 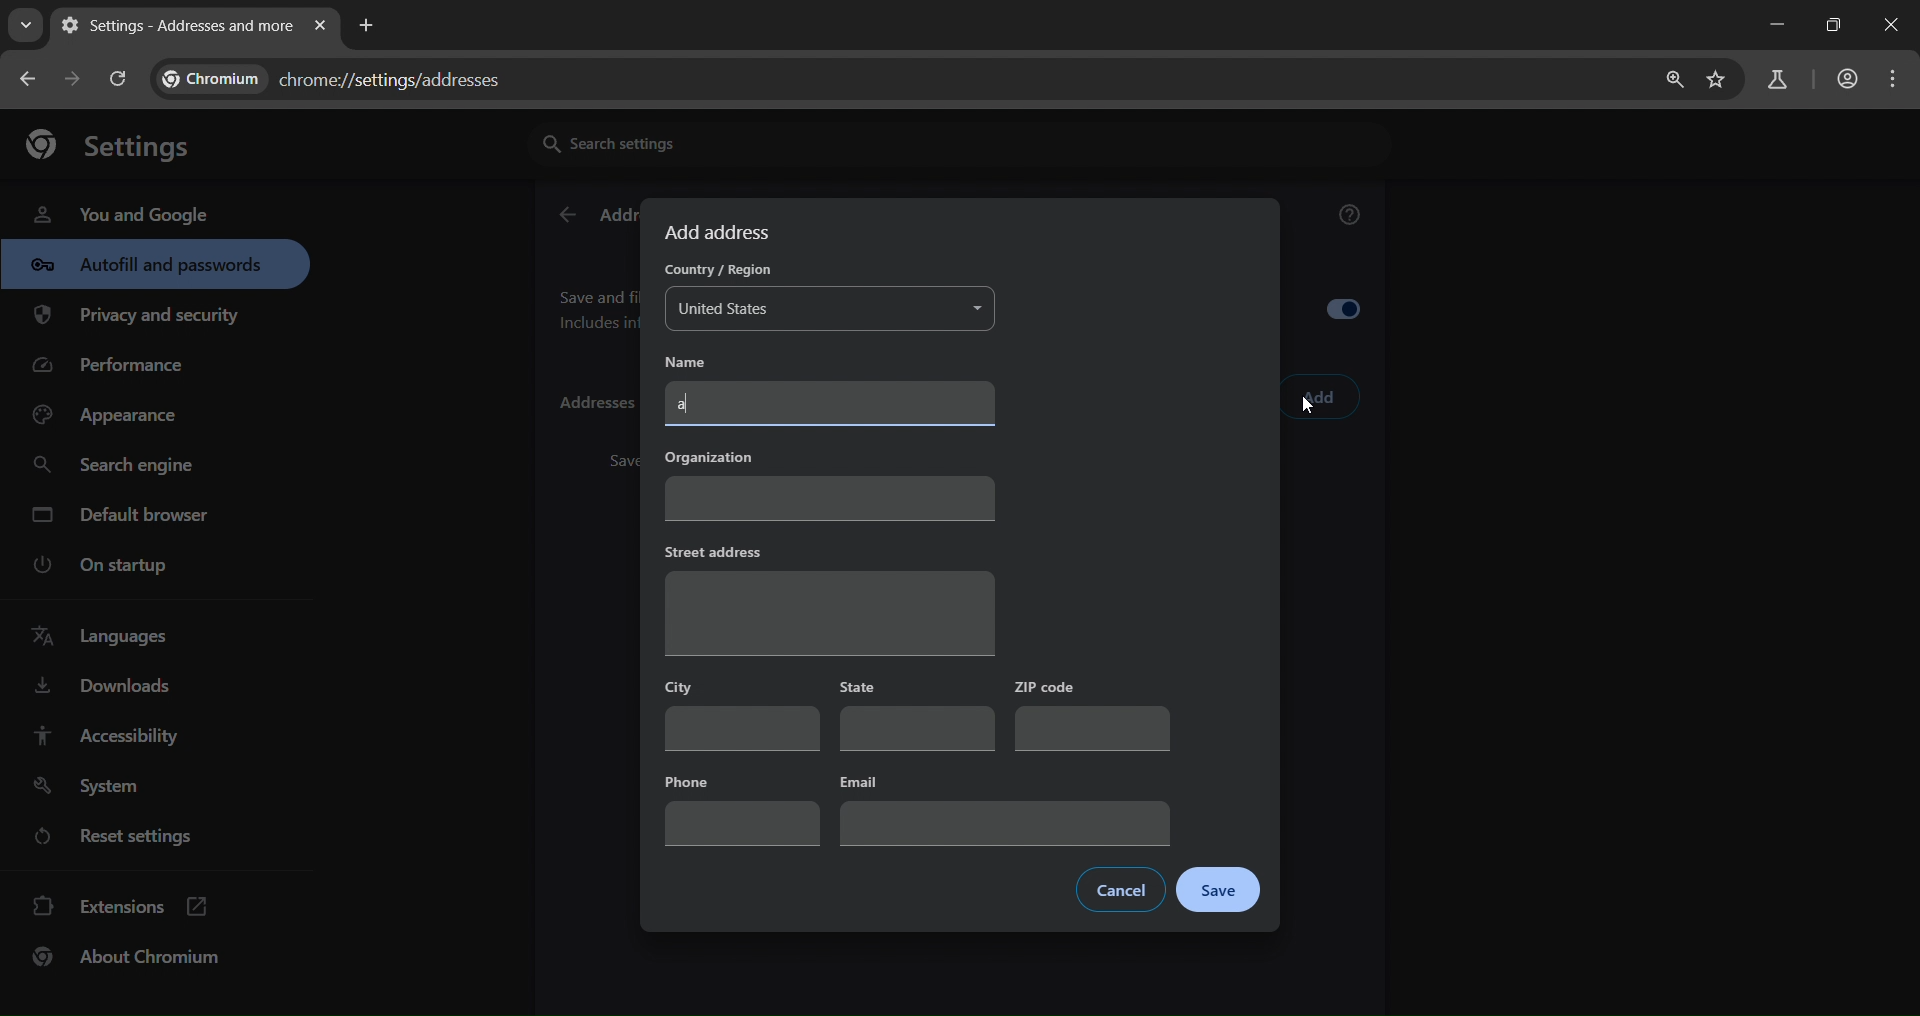 What do you see at coordinates (742, 807) in the screenshot?
I see `phone` at bounding box center [742, 807].